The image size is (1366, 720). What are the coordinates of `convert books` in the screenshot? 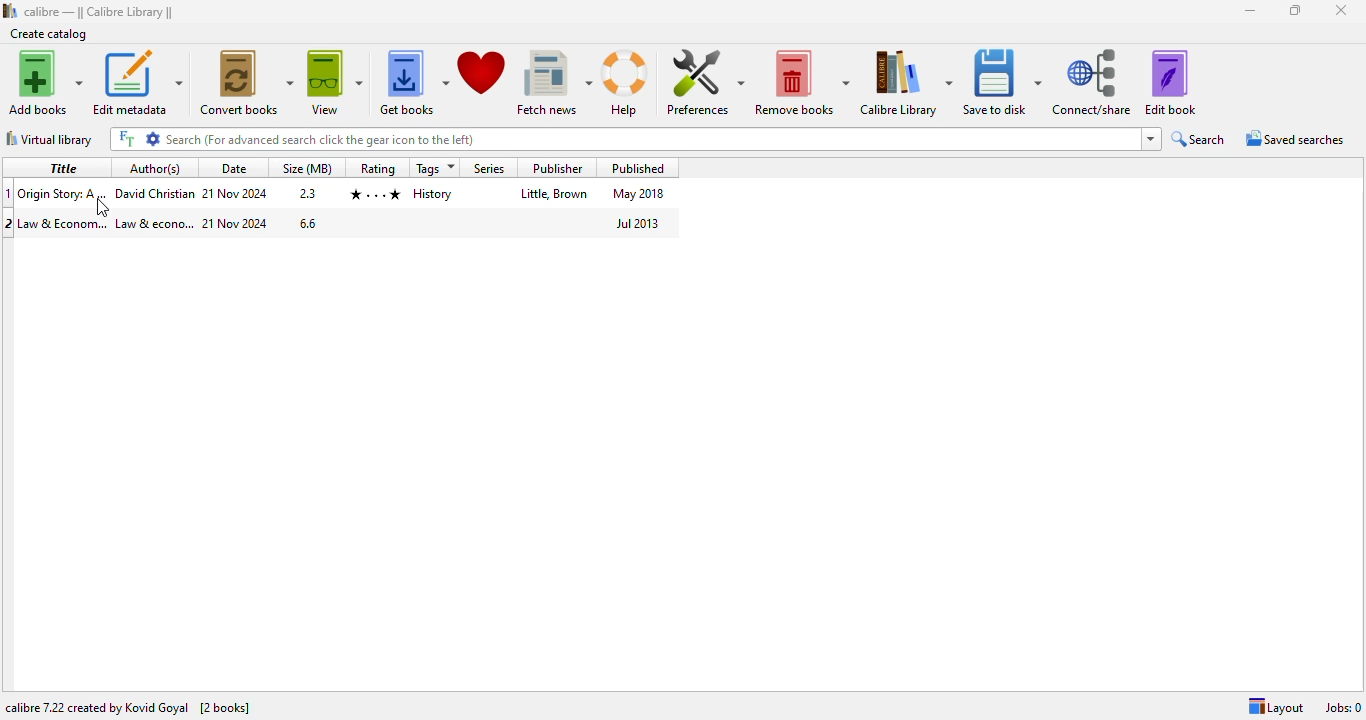 It's located at (246, 83).